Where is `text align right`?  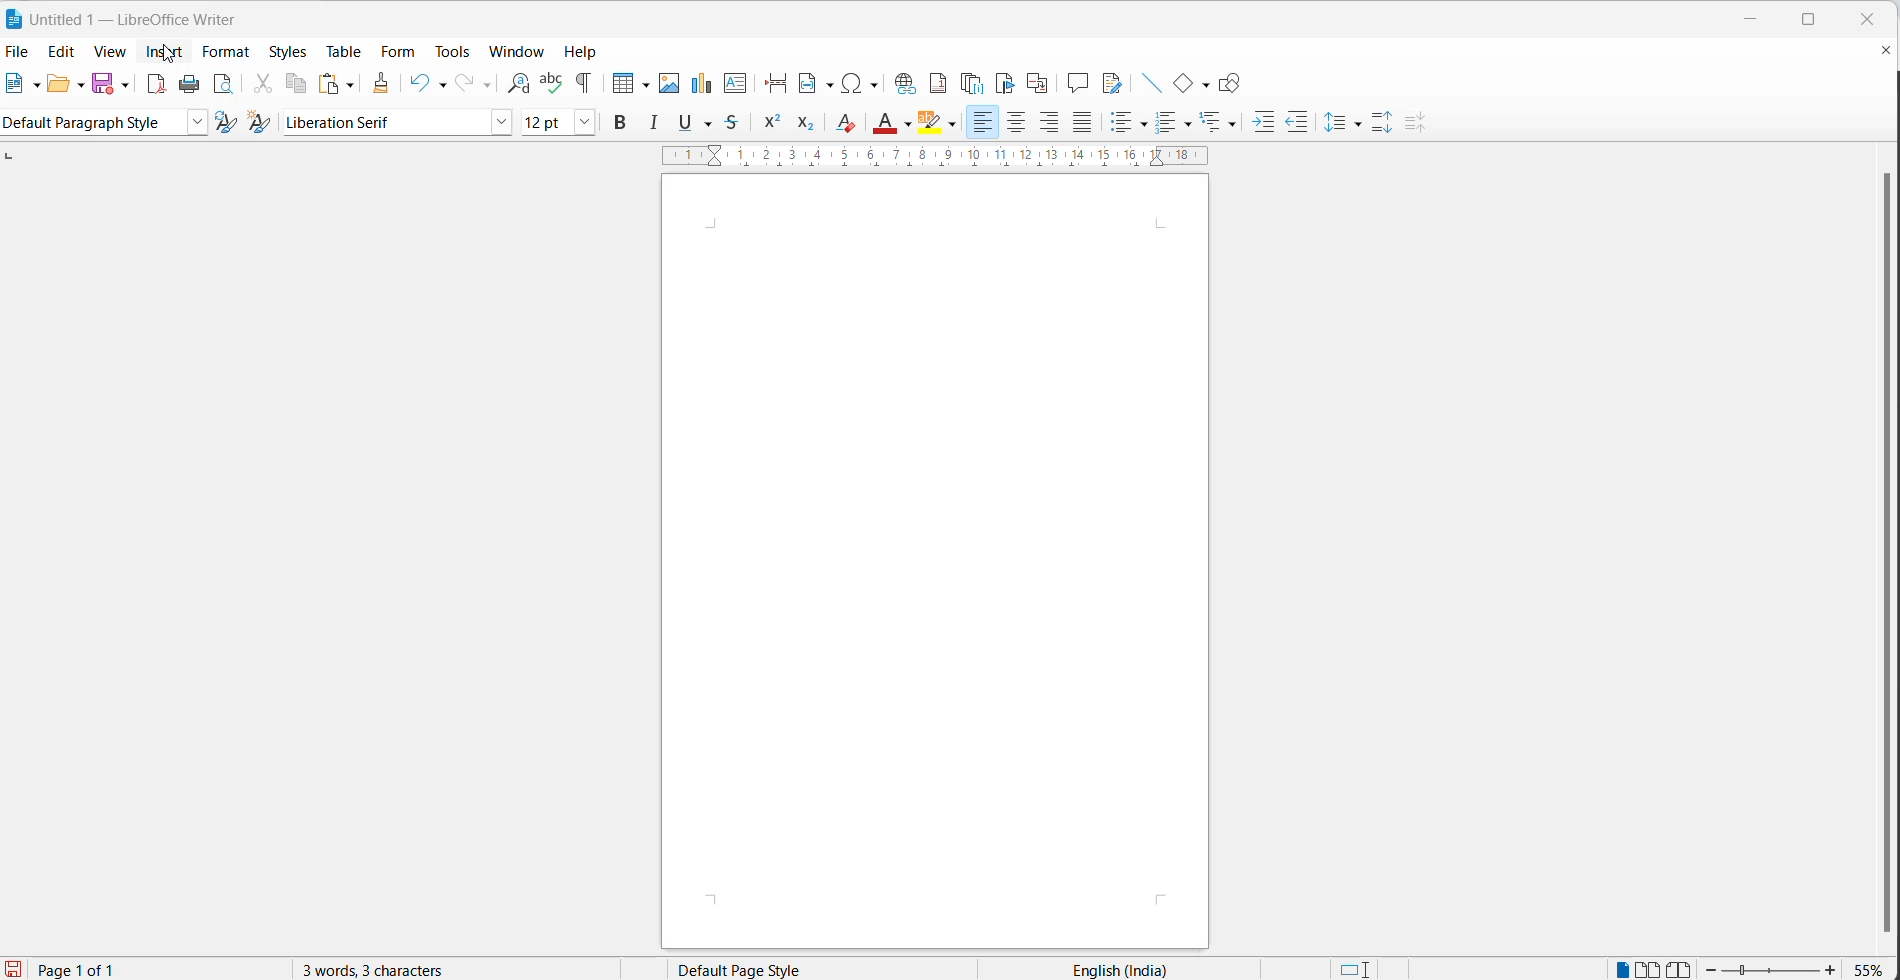
text align right is located at coordinates (1050, 123).